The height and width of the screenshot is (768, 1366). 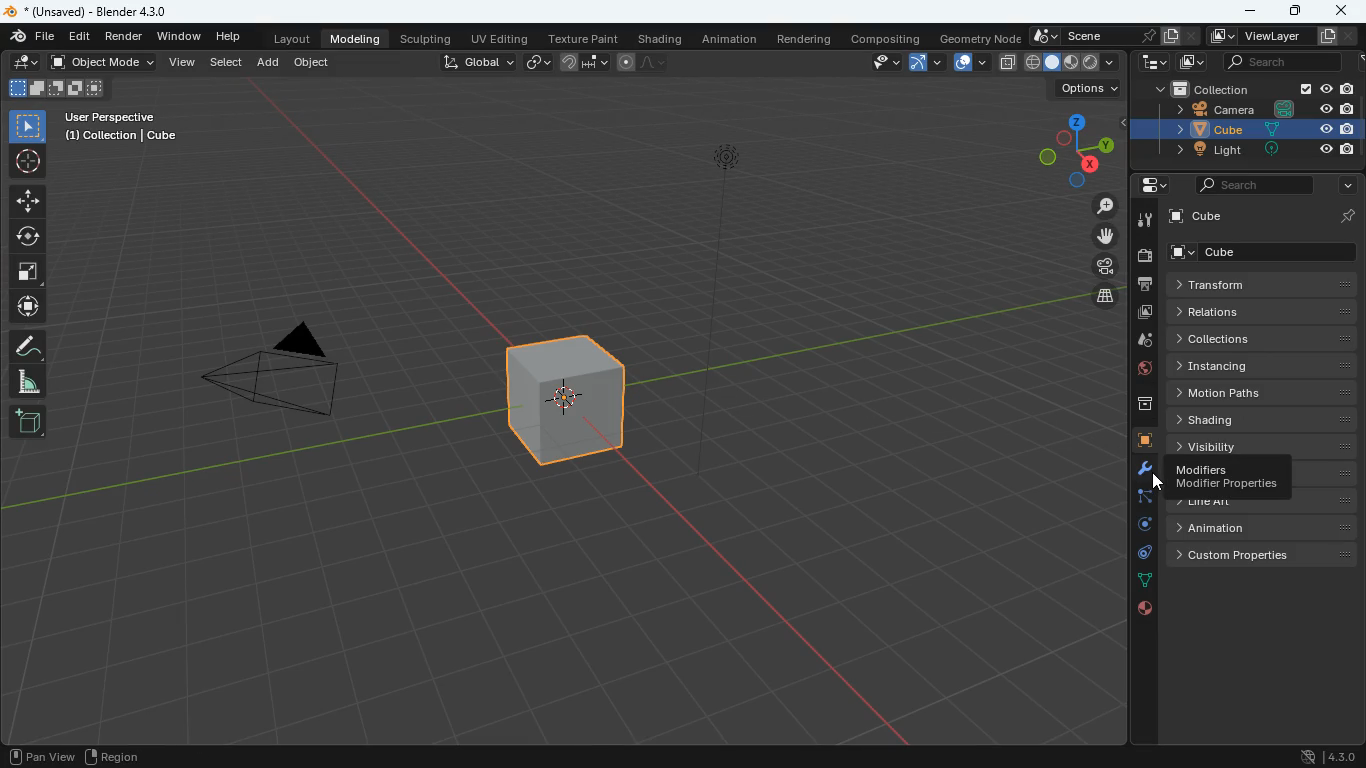 What do you see at coordinates (1144, 610) in the screenshot?
I see `public` at bounding box center [1144, 610].